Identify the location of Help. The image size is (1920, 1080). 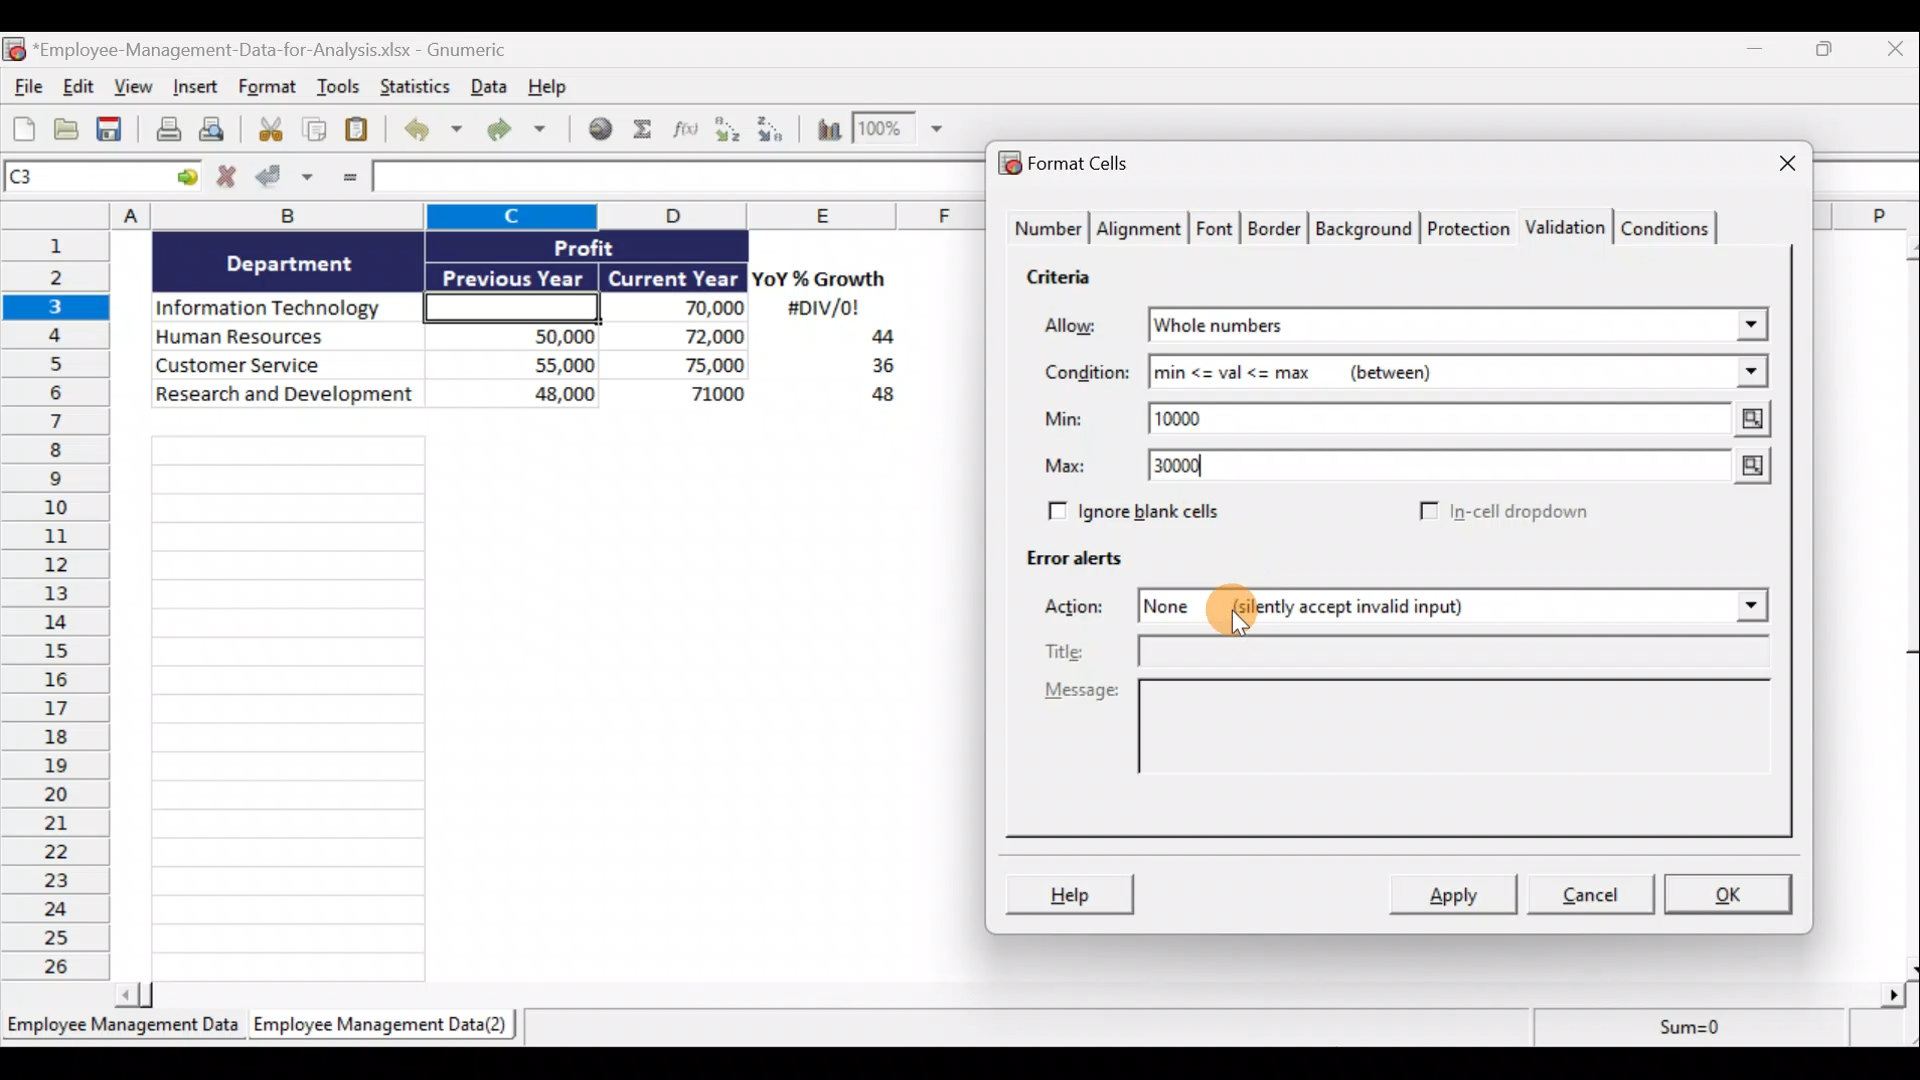
(554, 85).